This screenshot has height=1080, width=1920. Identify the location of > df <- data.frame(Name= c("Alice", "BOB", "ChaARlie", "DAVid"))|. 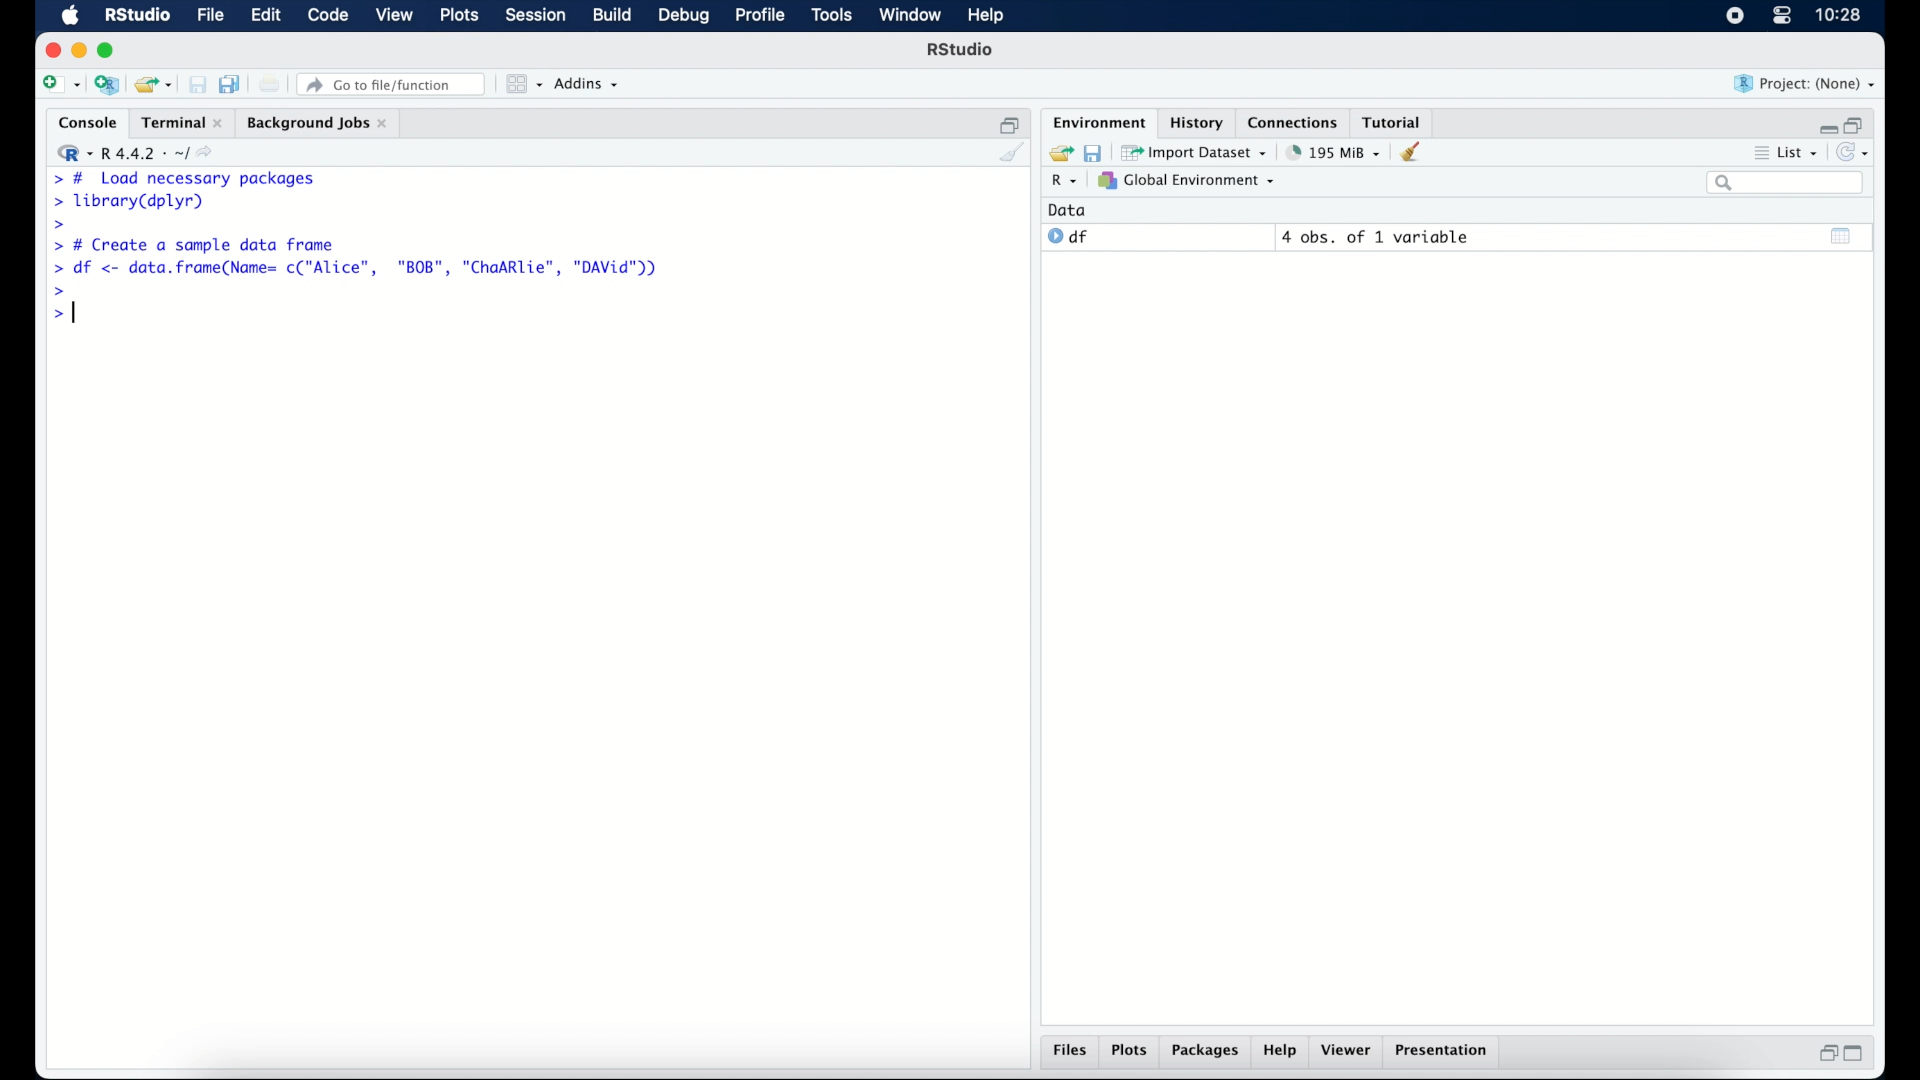
(361, 269).